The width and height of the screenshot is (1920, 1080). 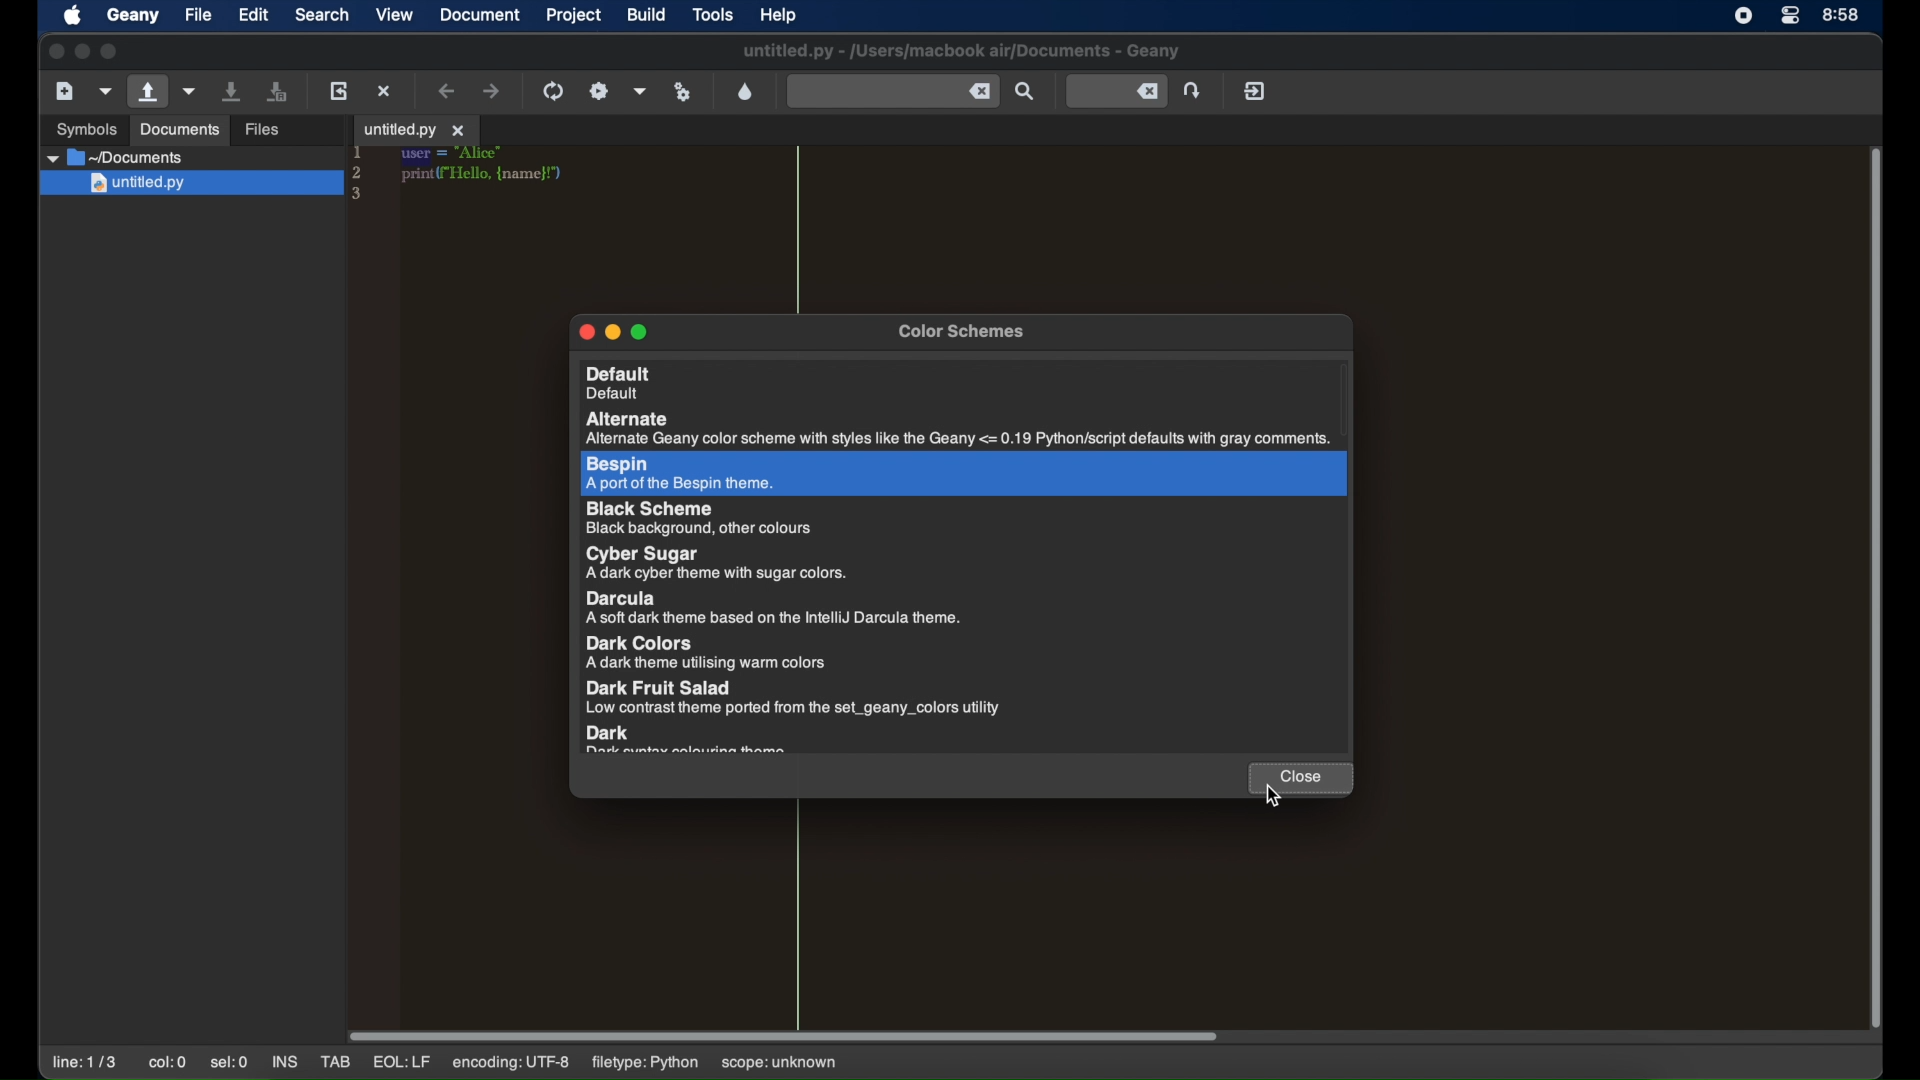 What do you see at coordinates (449, 90) in the screenshot?
I see `navigate back a location` at bounding box center [449, 90].